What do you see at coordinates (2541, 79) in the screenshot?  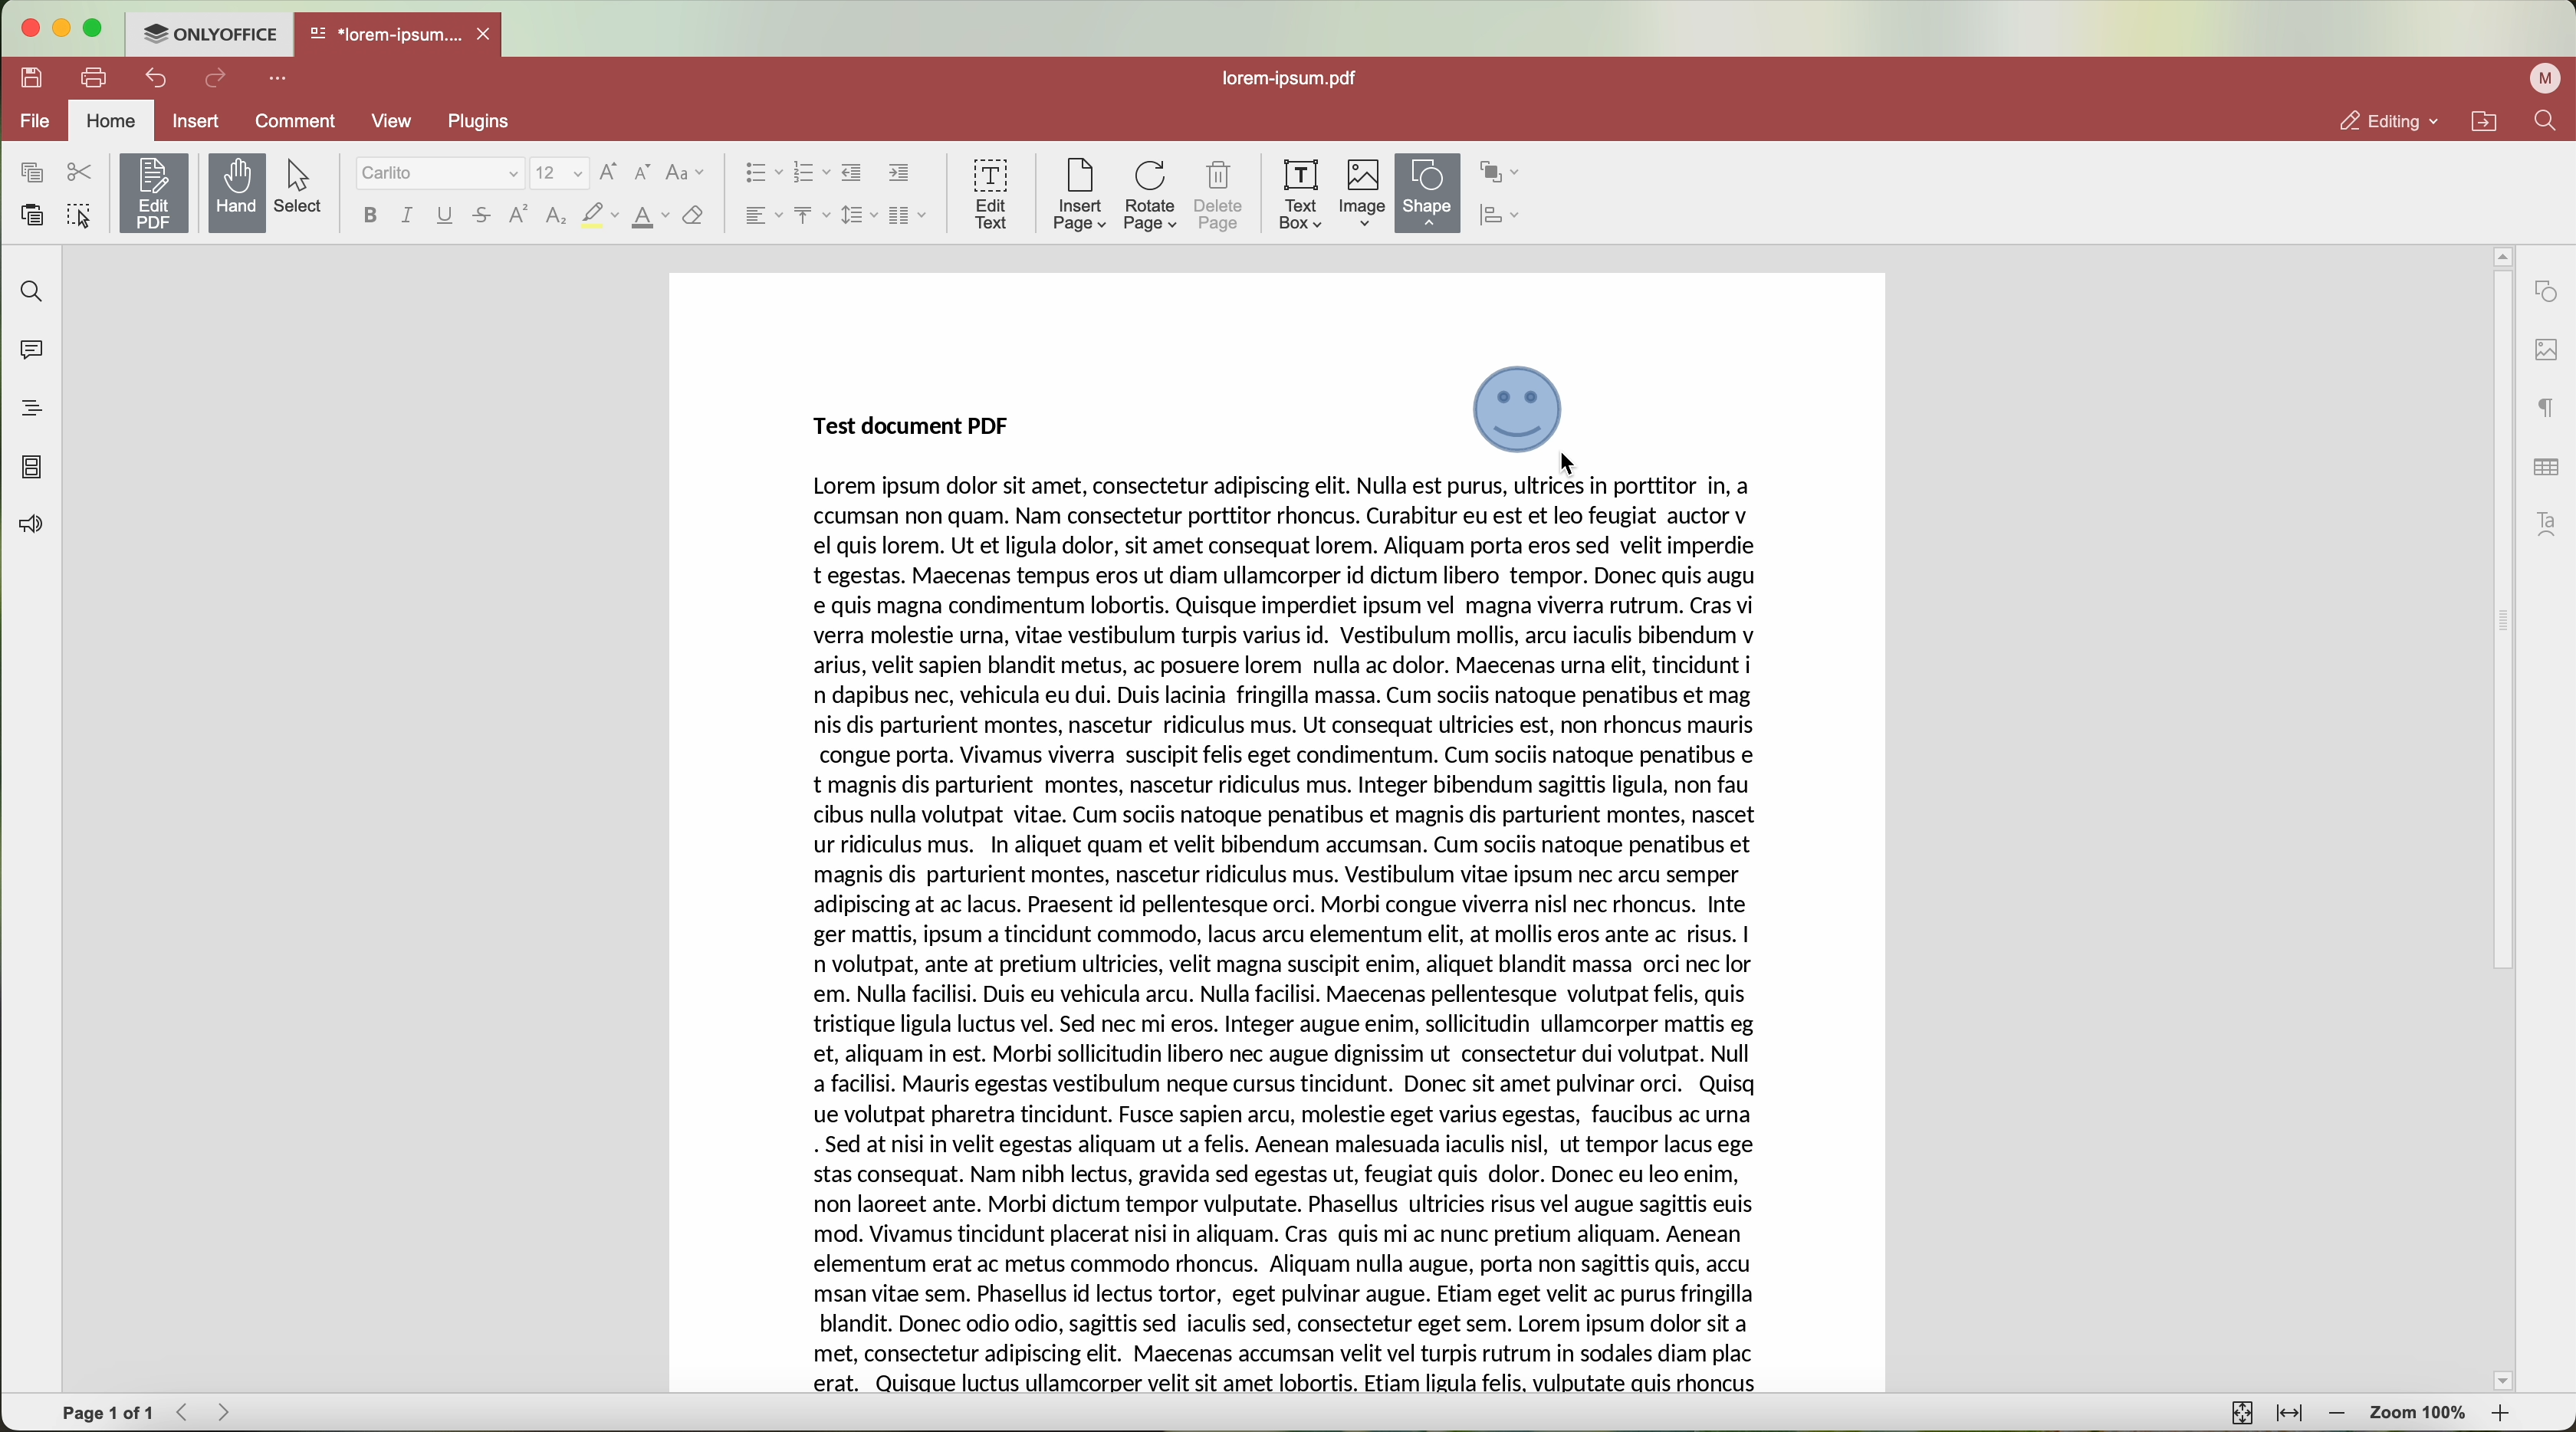 I see `profile` at bounding box center [2541, 79].